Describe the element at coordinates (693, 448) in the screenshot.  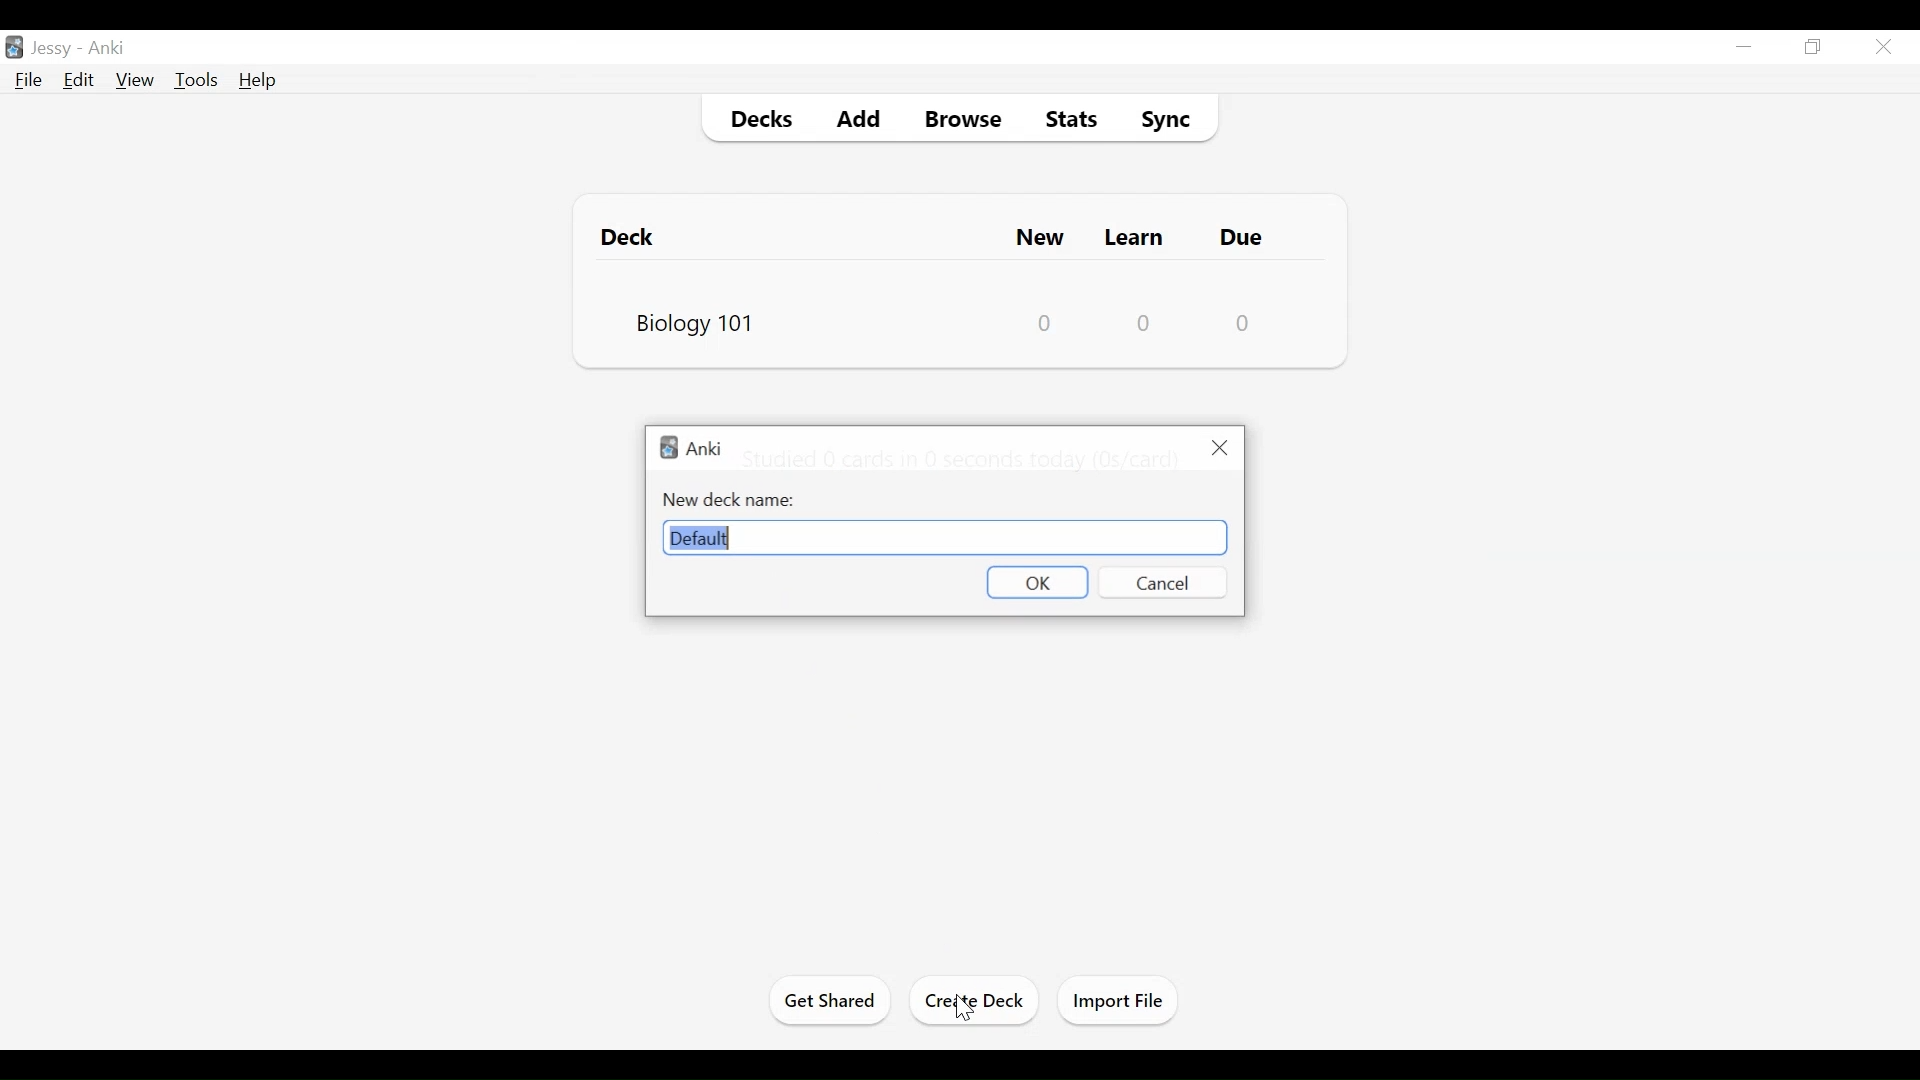
I see `Anki` at that location.